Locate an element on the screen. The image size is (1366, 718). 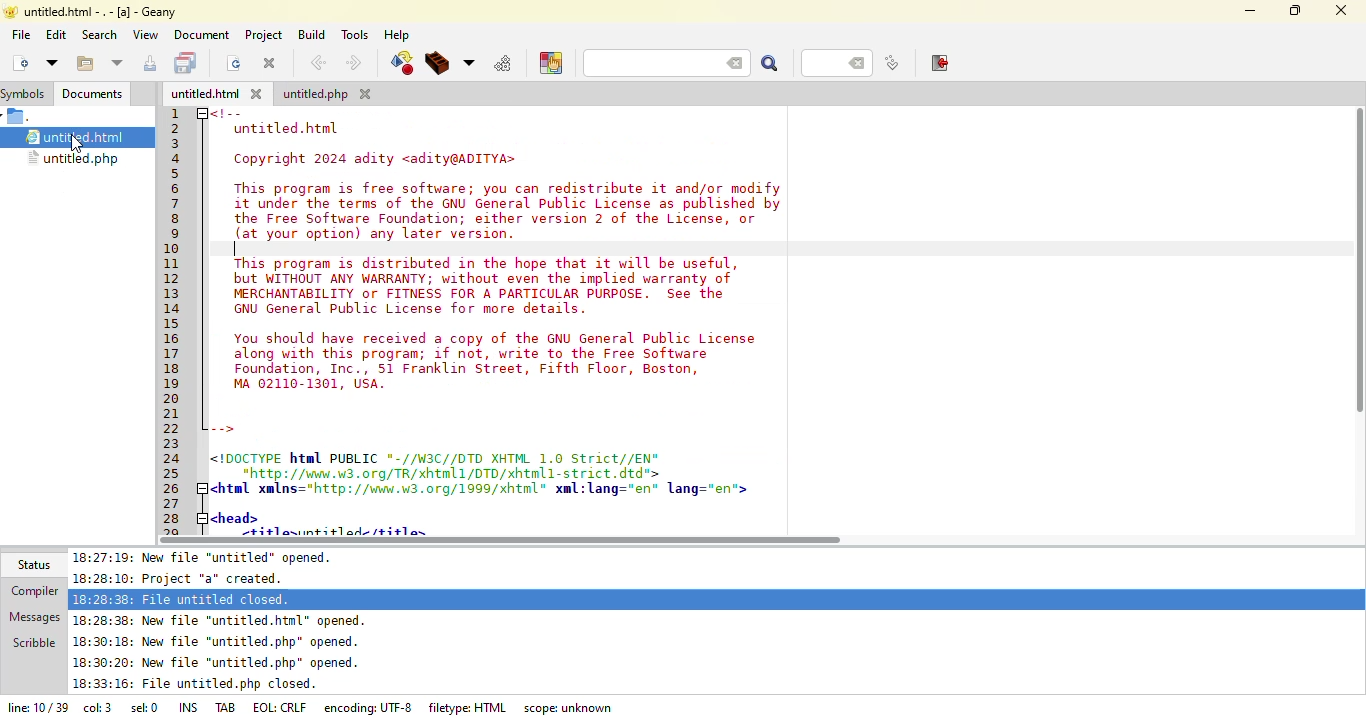
sel is located at coordinates (140, 706).